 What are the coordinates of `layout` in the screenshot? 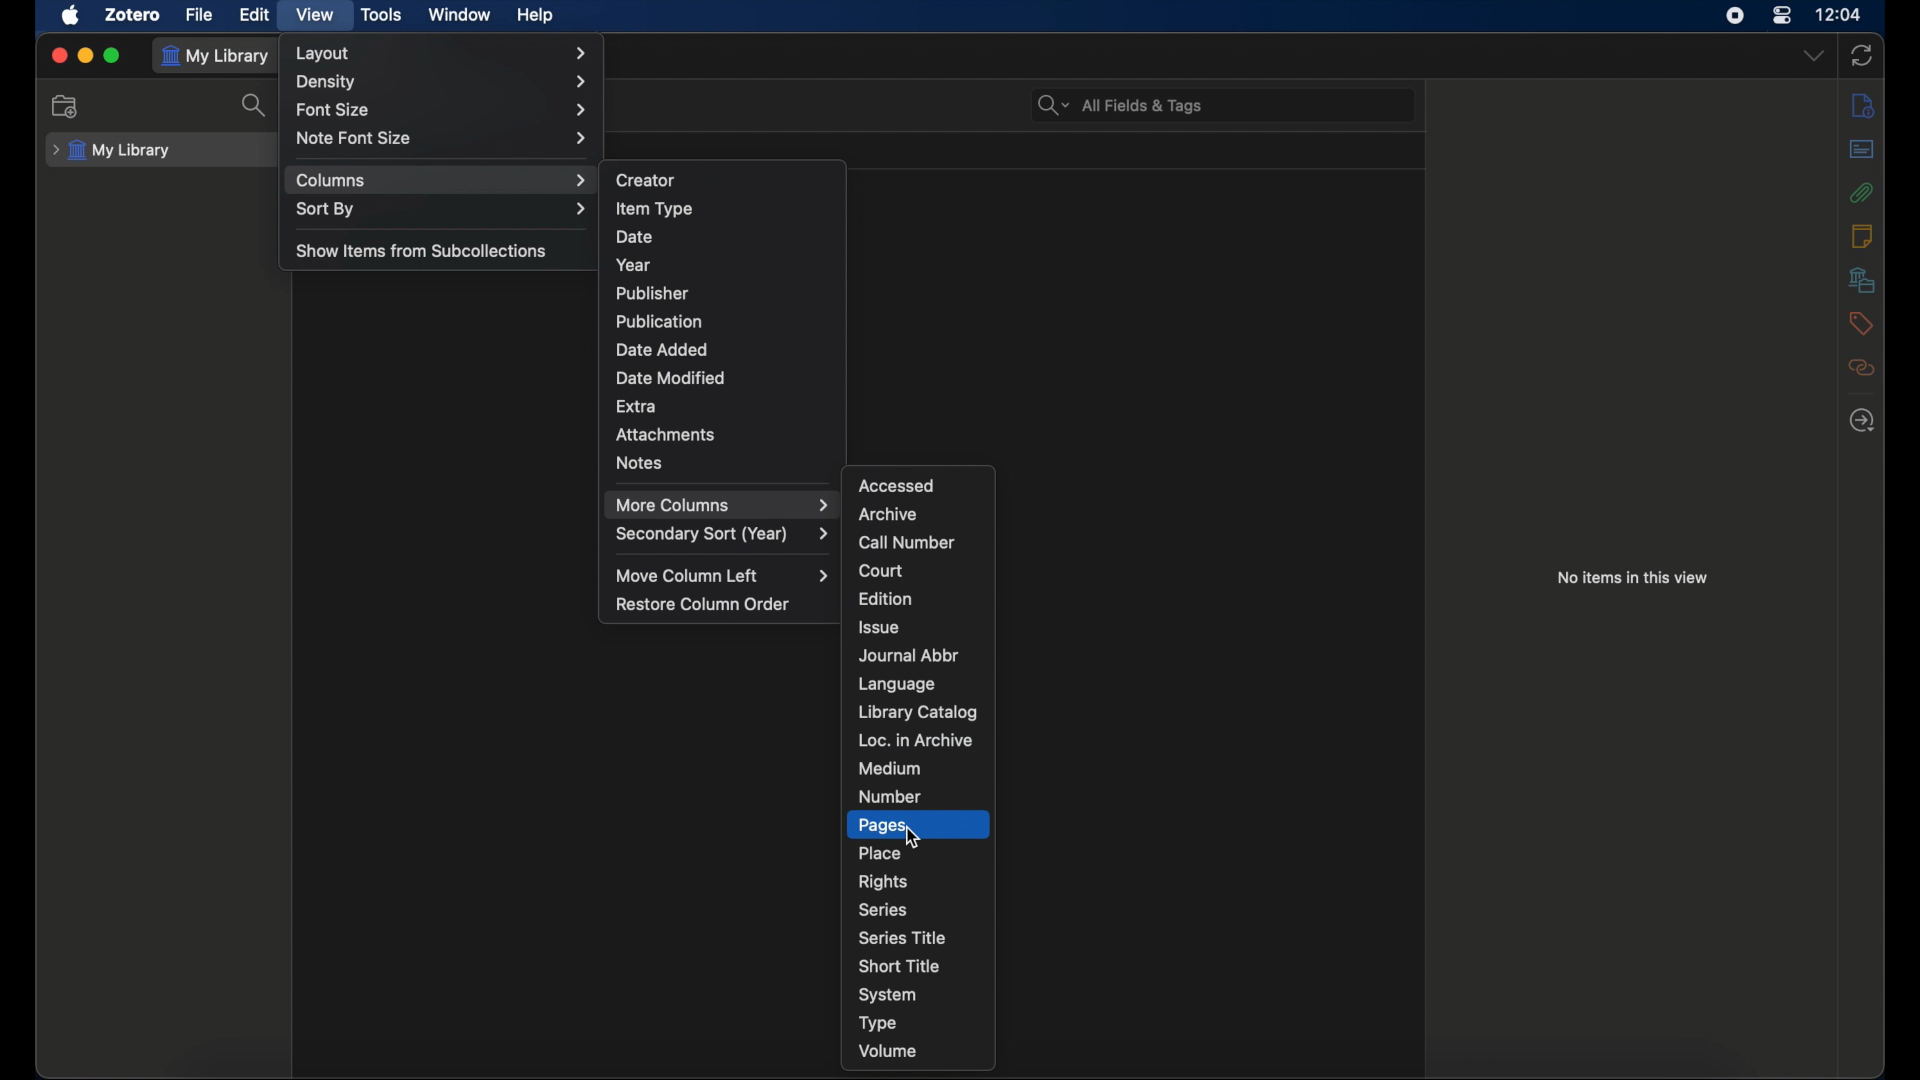 It's located at (445, 51).